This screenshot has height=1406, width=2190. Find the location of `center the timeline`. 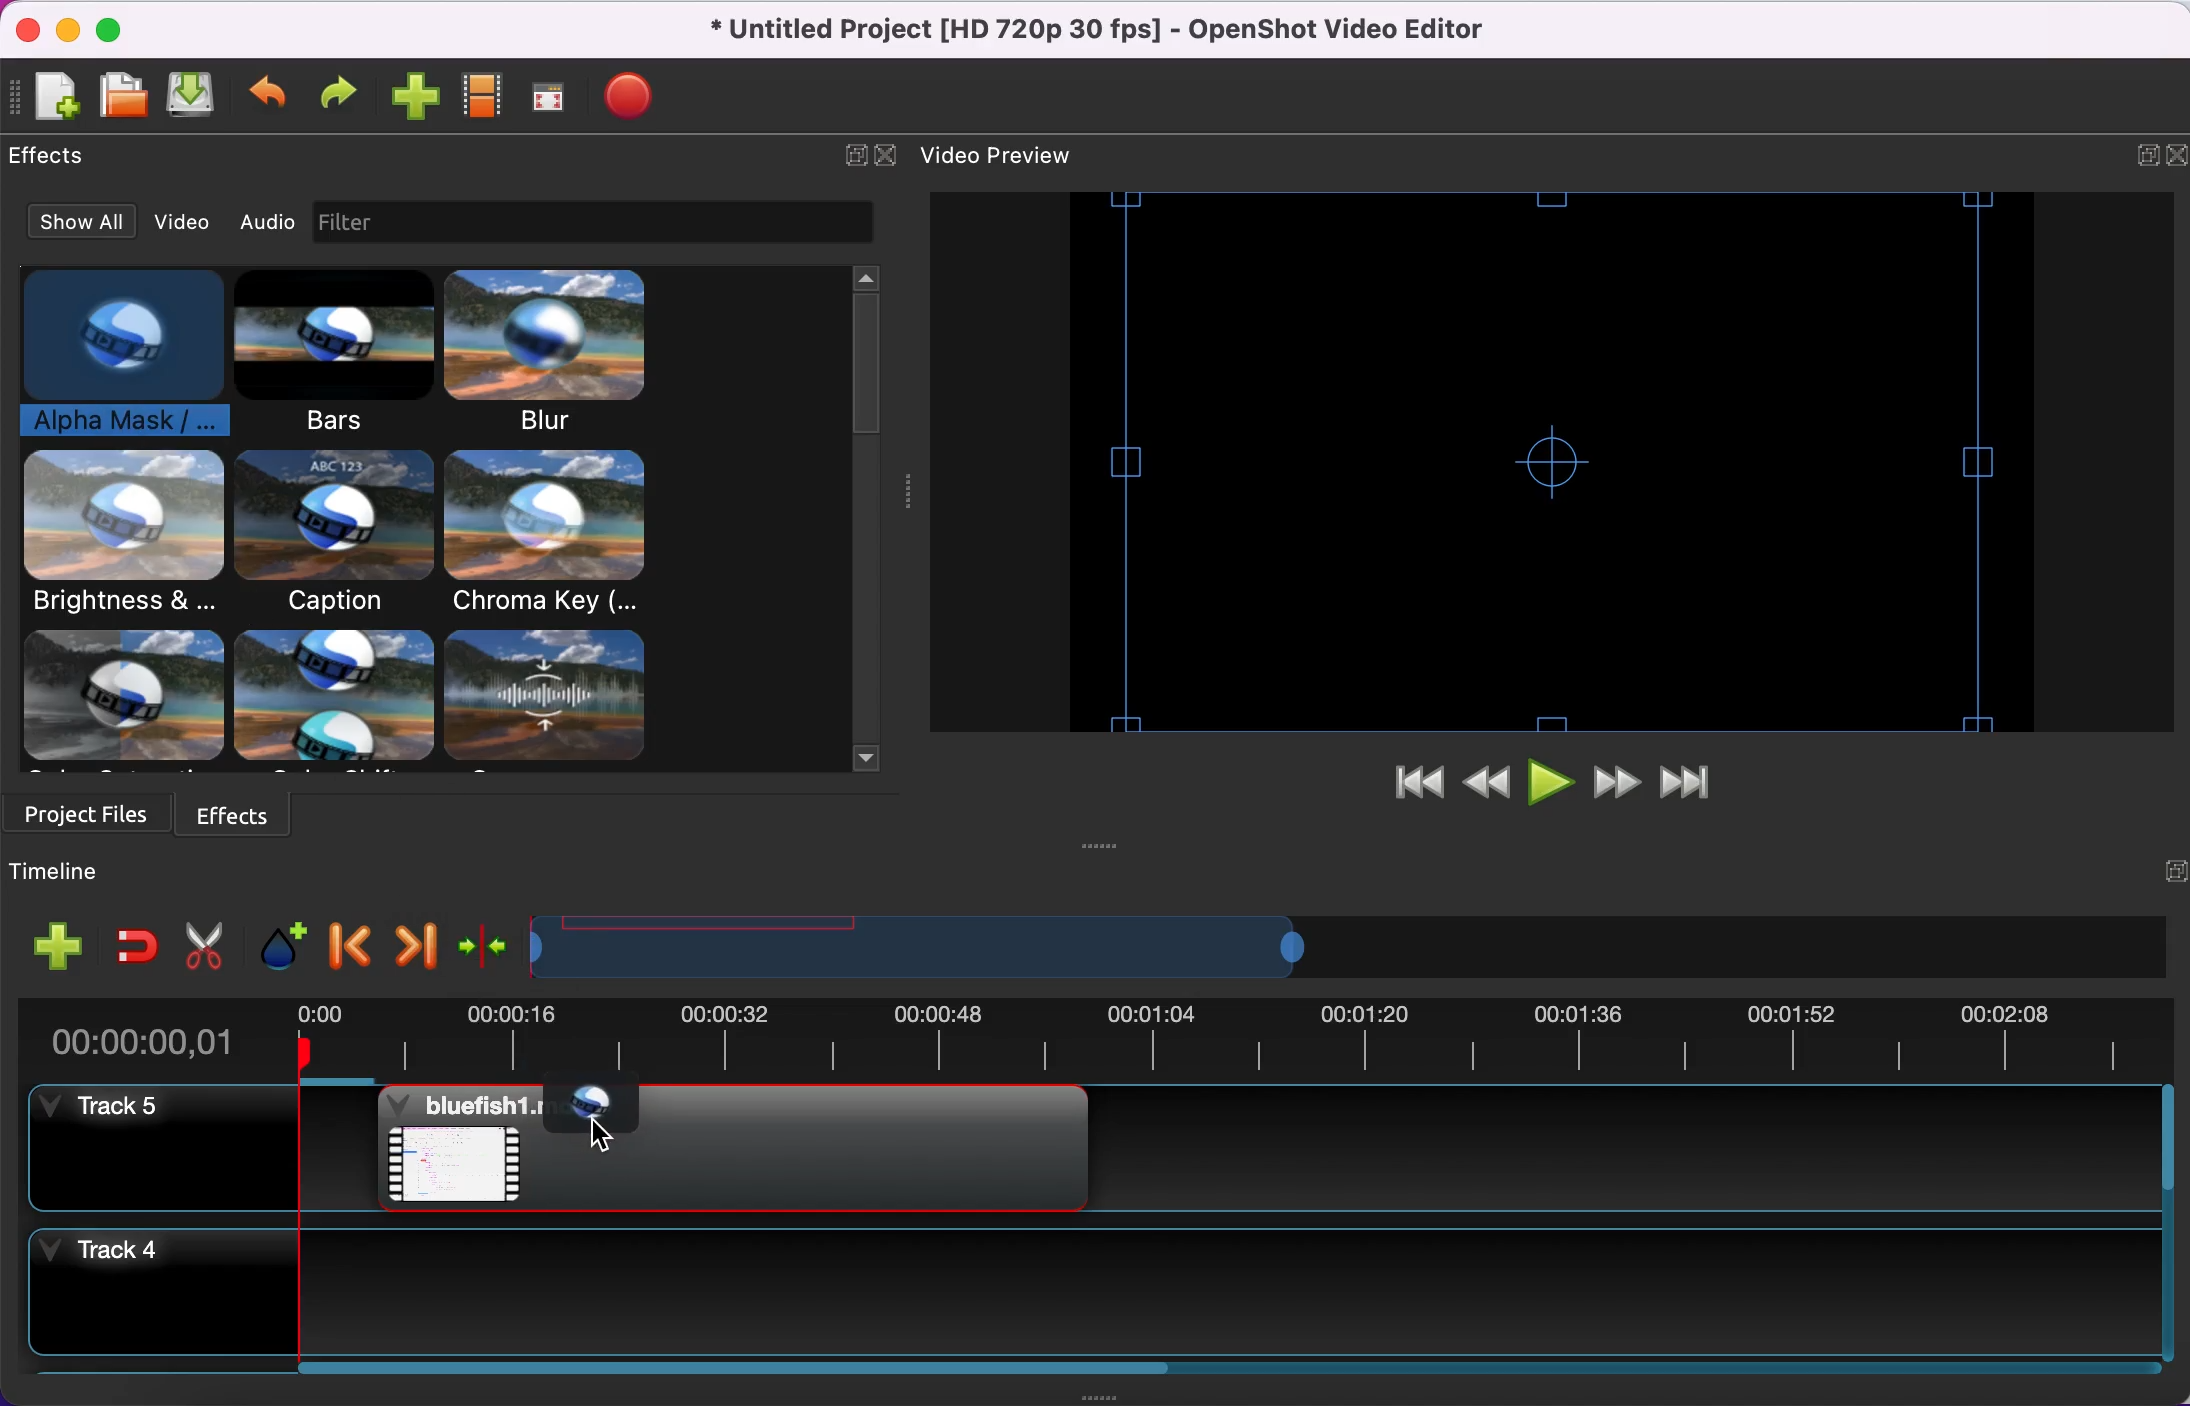

center the timeline is located at coordinates (480, 944).